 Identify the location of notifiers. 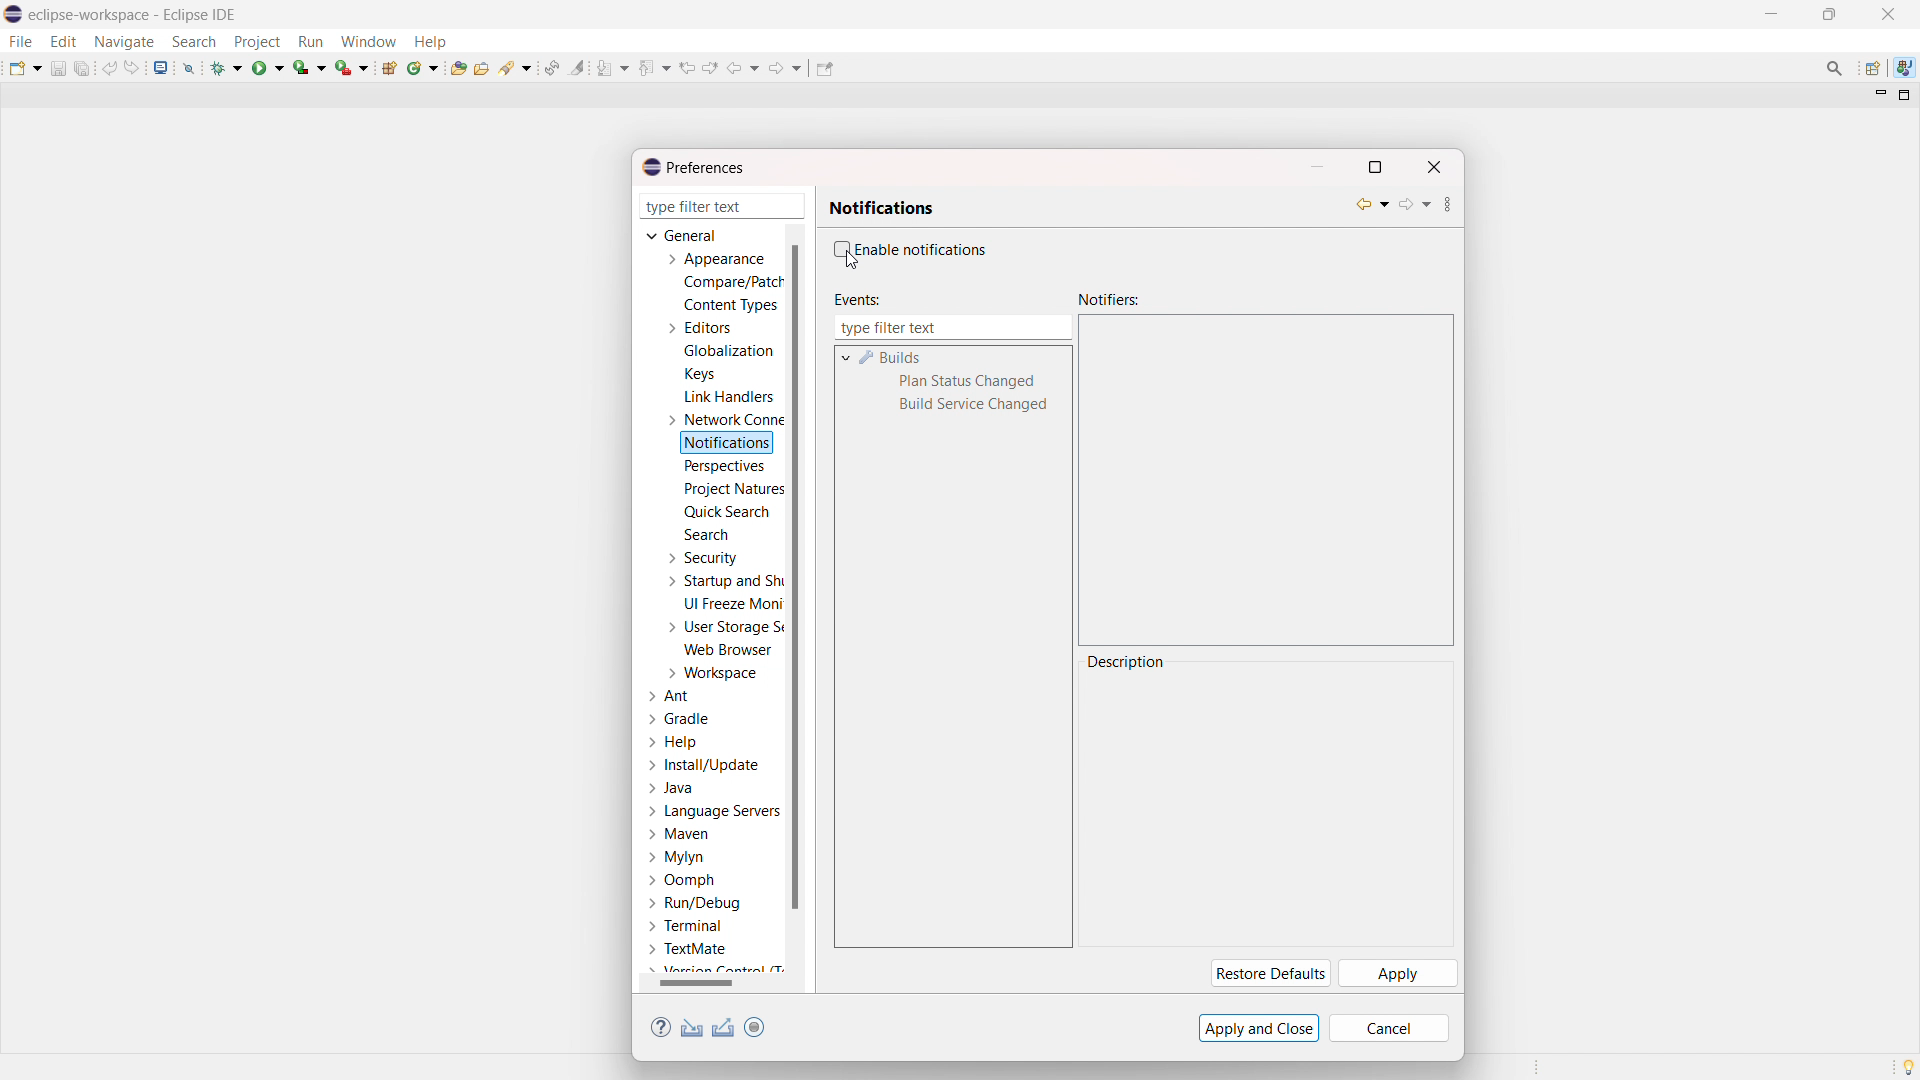
(1109, 300).